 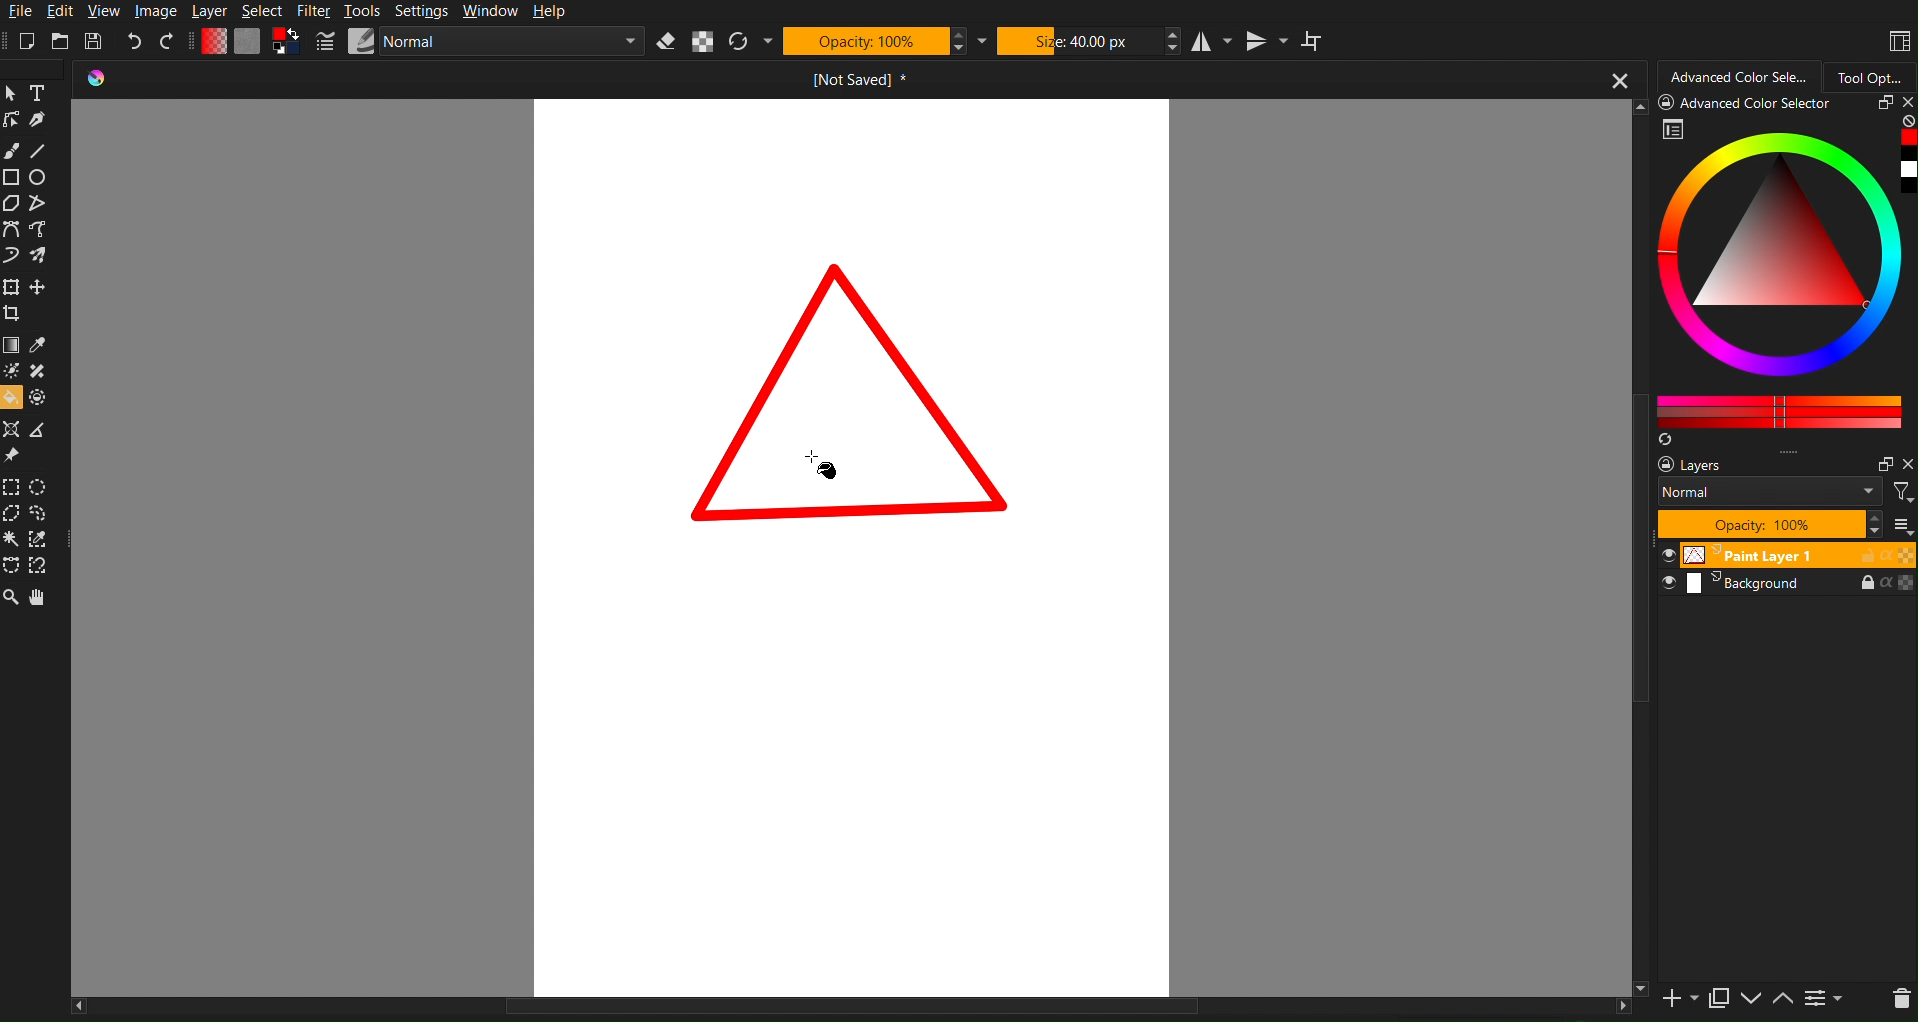 What do you see at coordinates (1872, 74) in the screenshot?
I see `Tool Options` at bounding box center [1872, 74].